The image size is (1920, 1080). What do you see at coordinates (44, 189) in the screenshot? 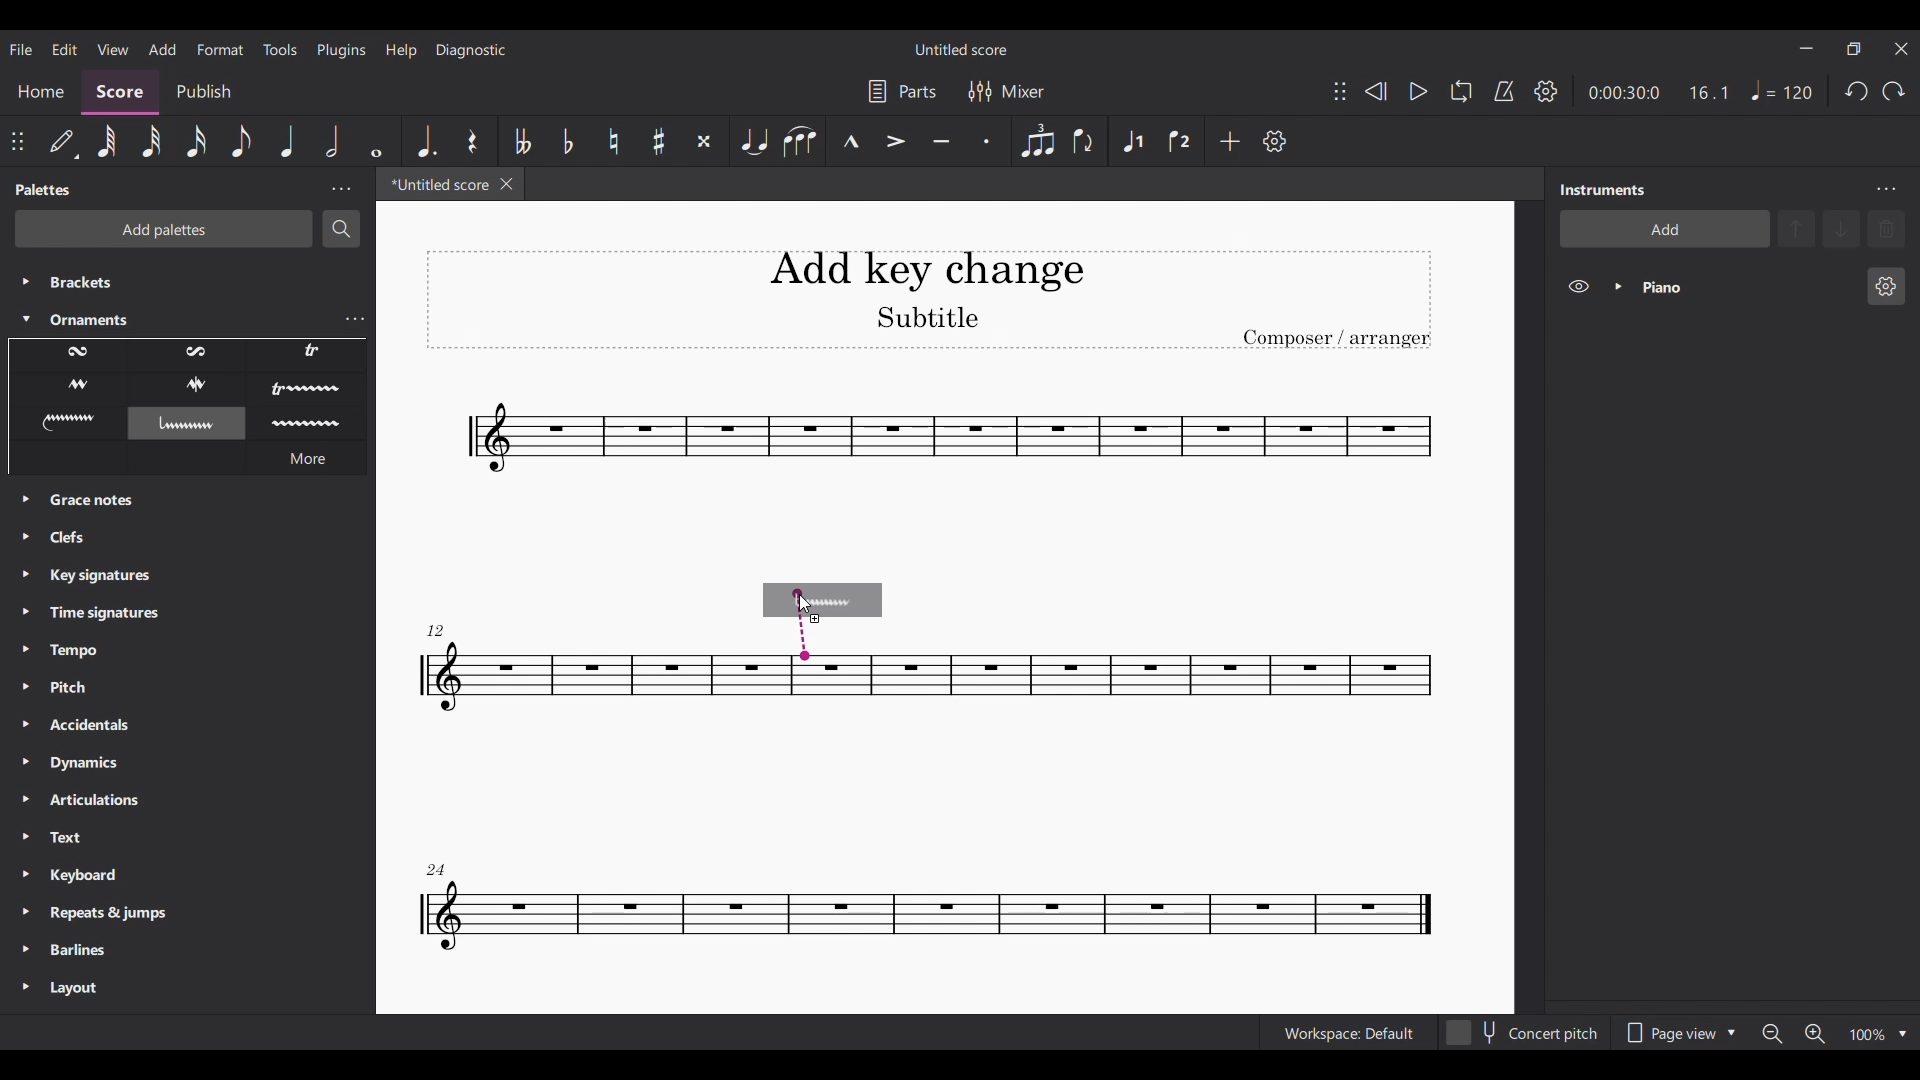
I see `Panel title` at bounding box center [44, 189].